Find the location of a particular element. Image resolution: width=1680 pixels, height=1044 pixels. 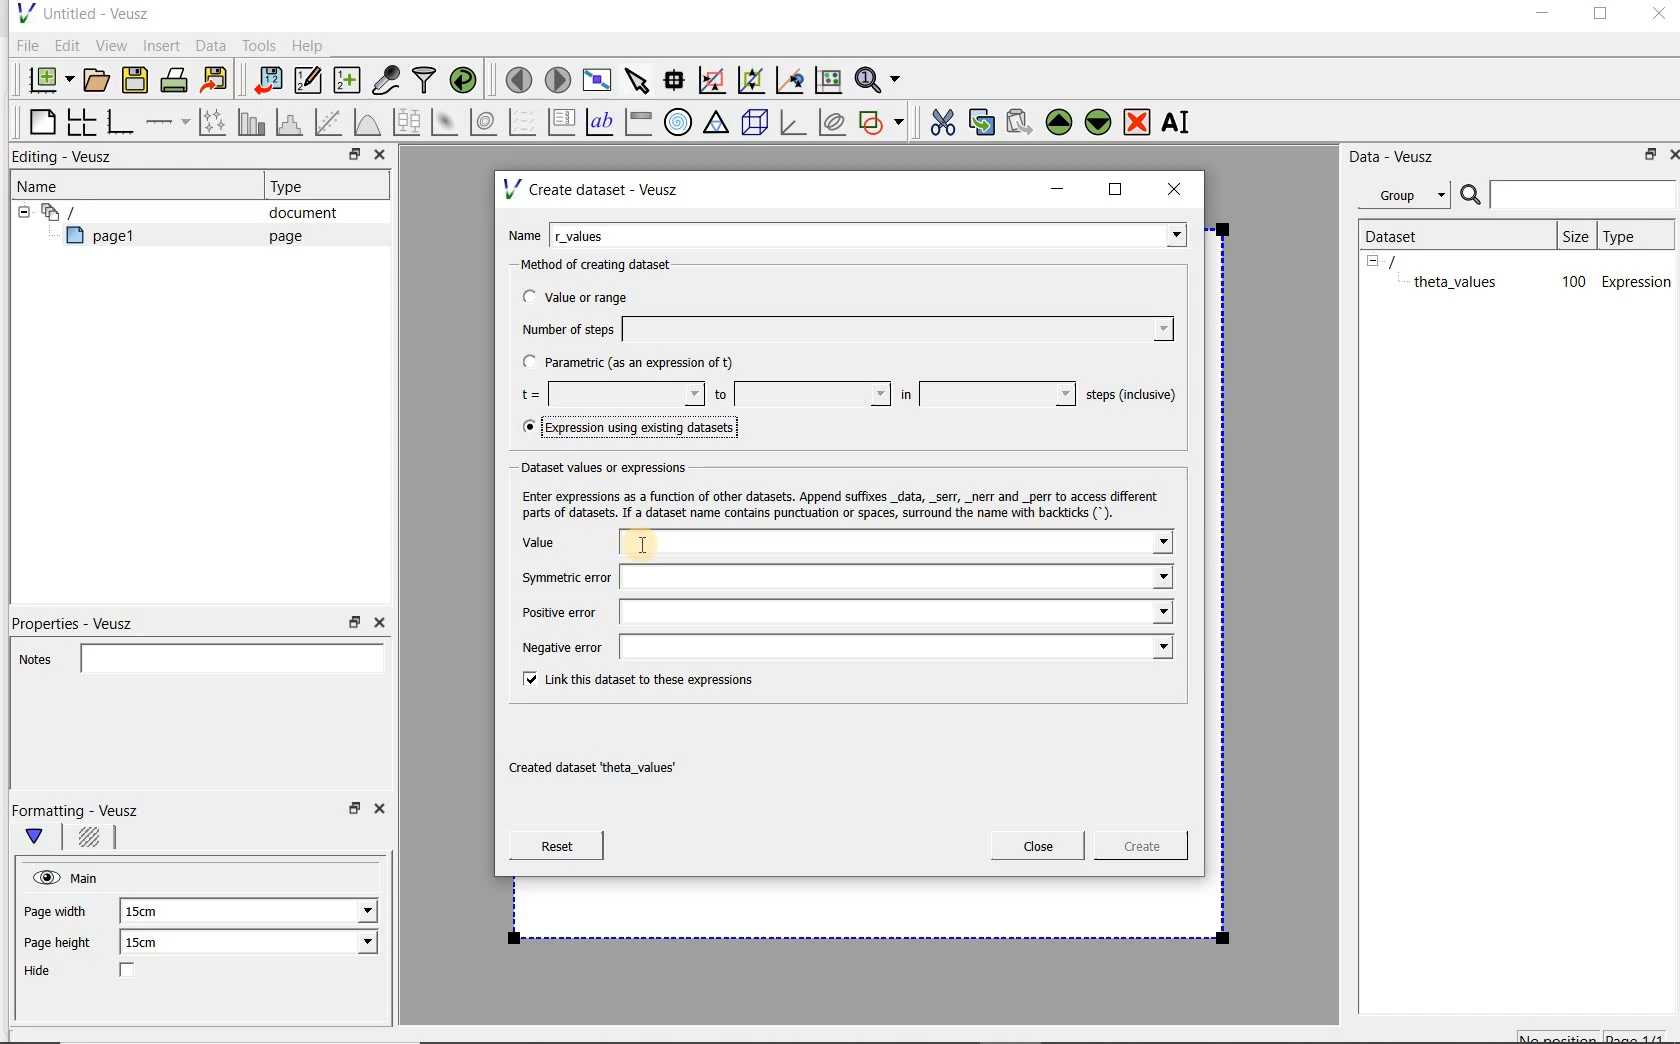

Formatting - Veusz is located at coordinates (78, 810).